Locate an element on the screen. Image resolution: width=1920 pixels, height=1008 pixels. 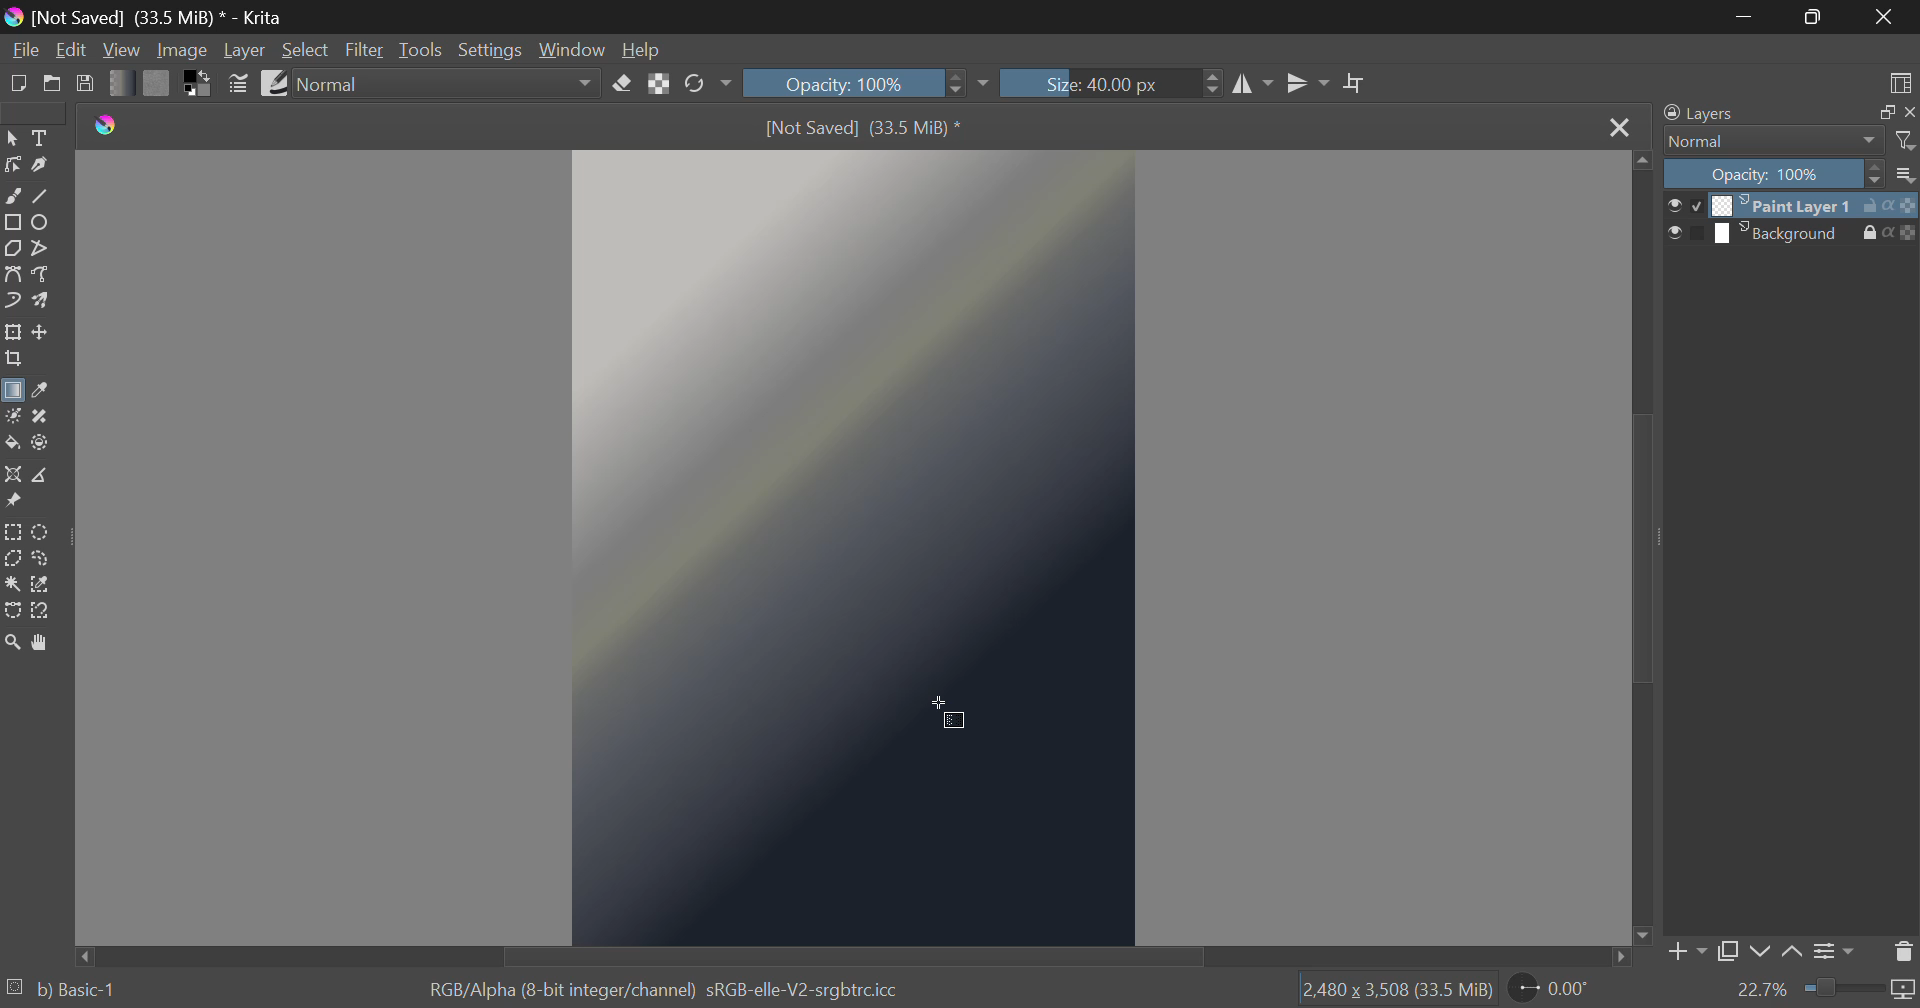
New is located at coordinates (17, 81).